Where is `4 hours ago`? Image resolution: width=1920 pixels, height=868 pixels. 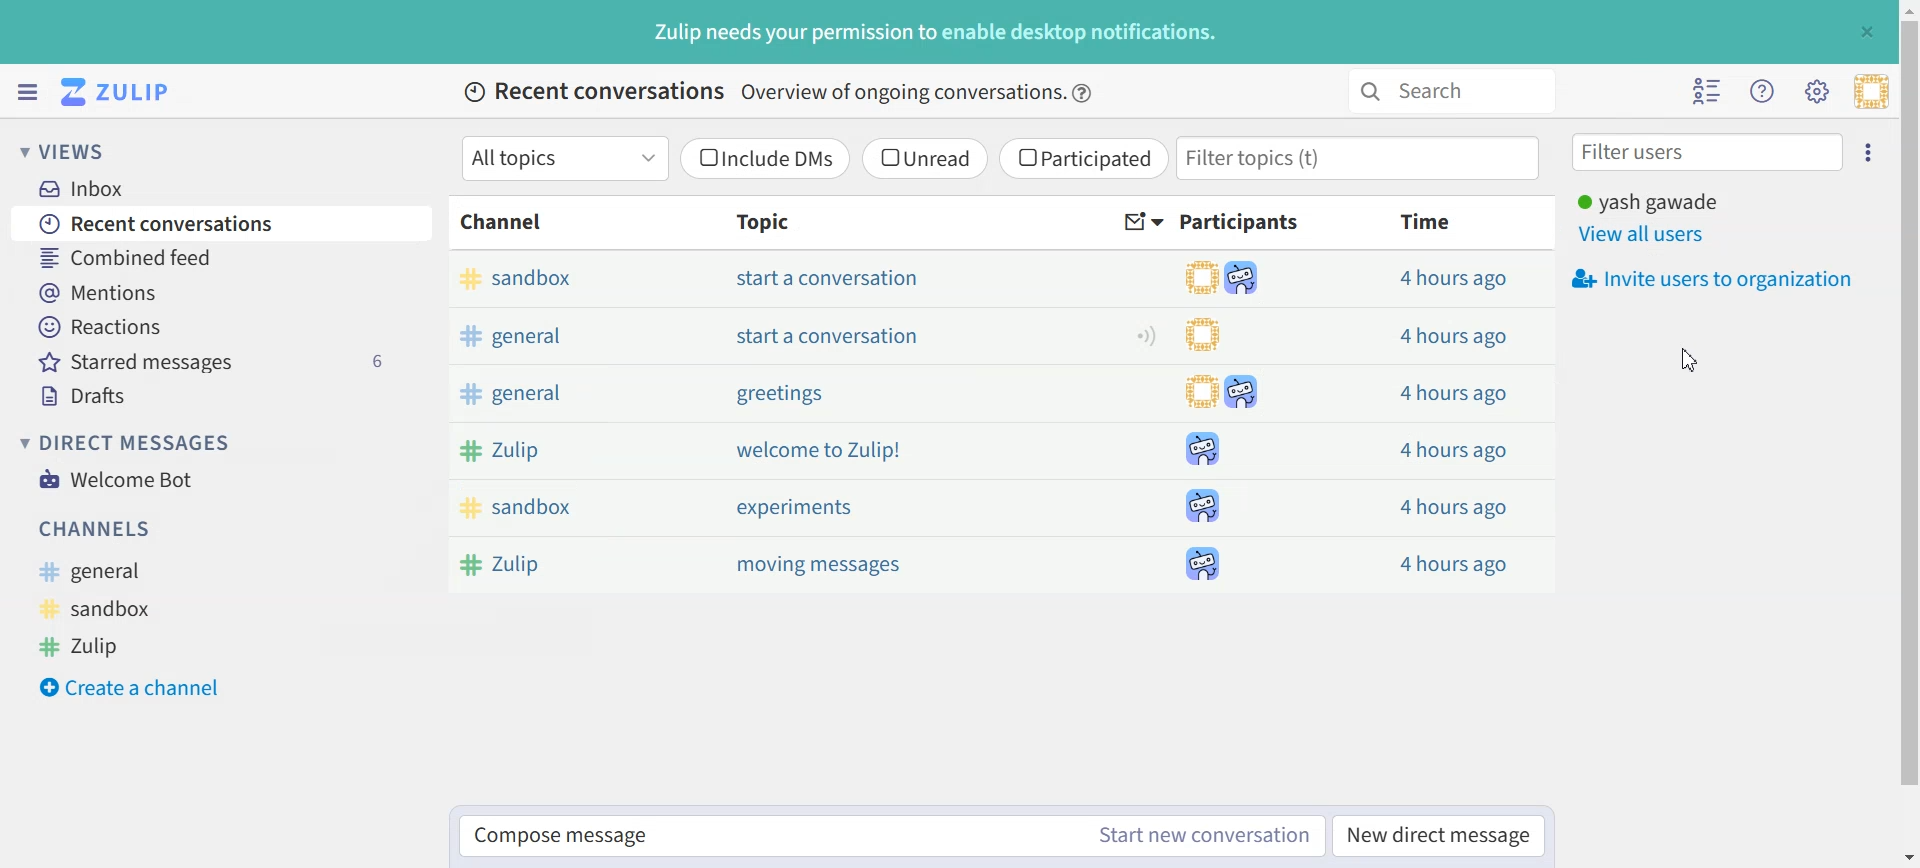
4 hours ago is located at coordinates (1449, 394).